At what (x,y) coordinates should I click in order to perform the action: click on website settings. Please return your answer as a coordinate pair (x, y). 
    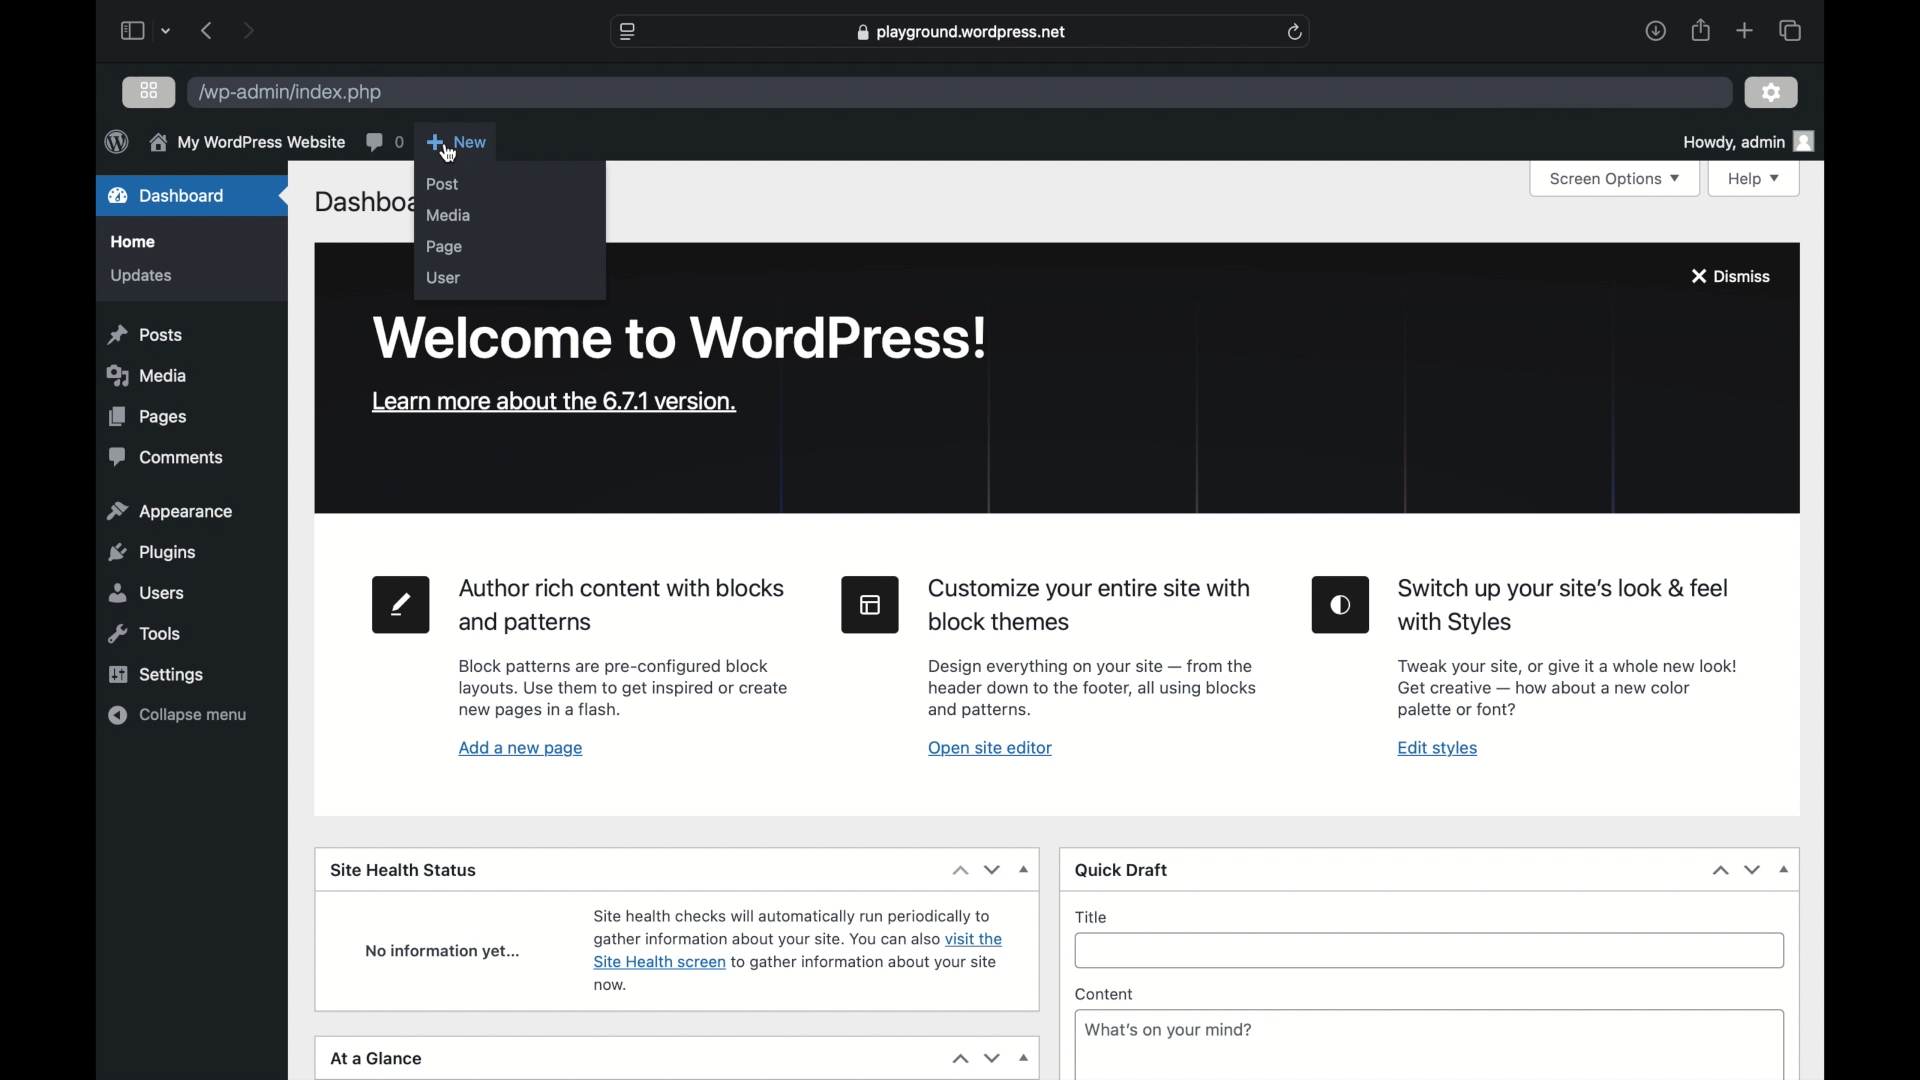
    Looking at the image, I should click on (626, 31).